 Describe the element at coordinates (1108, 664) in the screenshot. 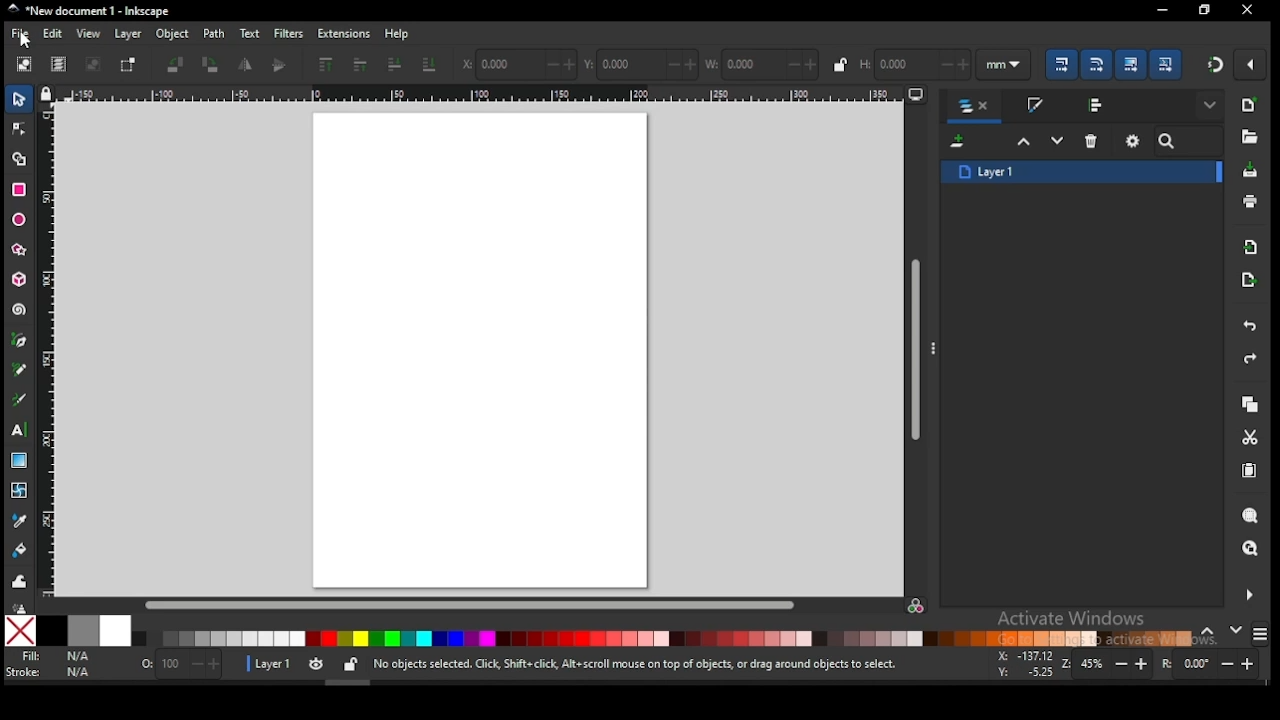

I see `zoom in/zoom out` at that location.